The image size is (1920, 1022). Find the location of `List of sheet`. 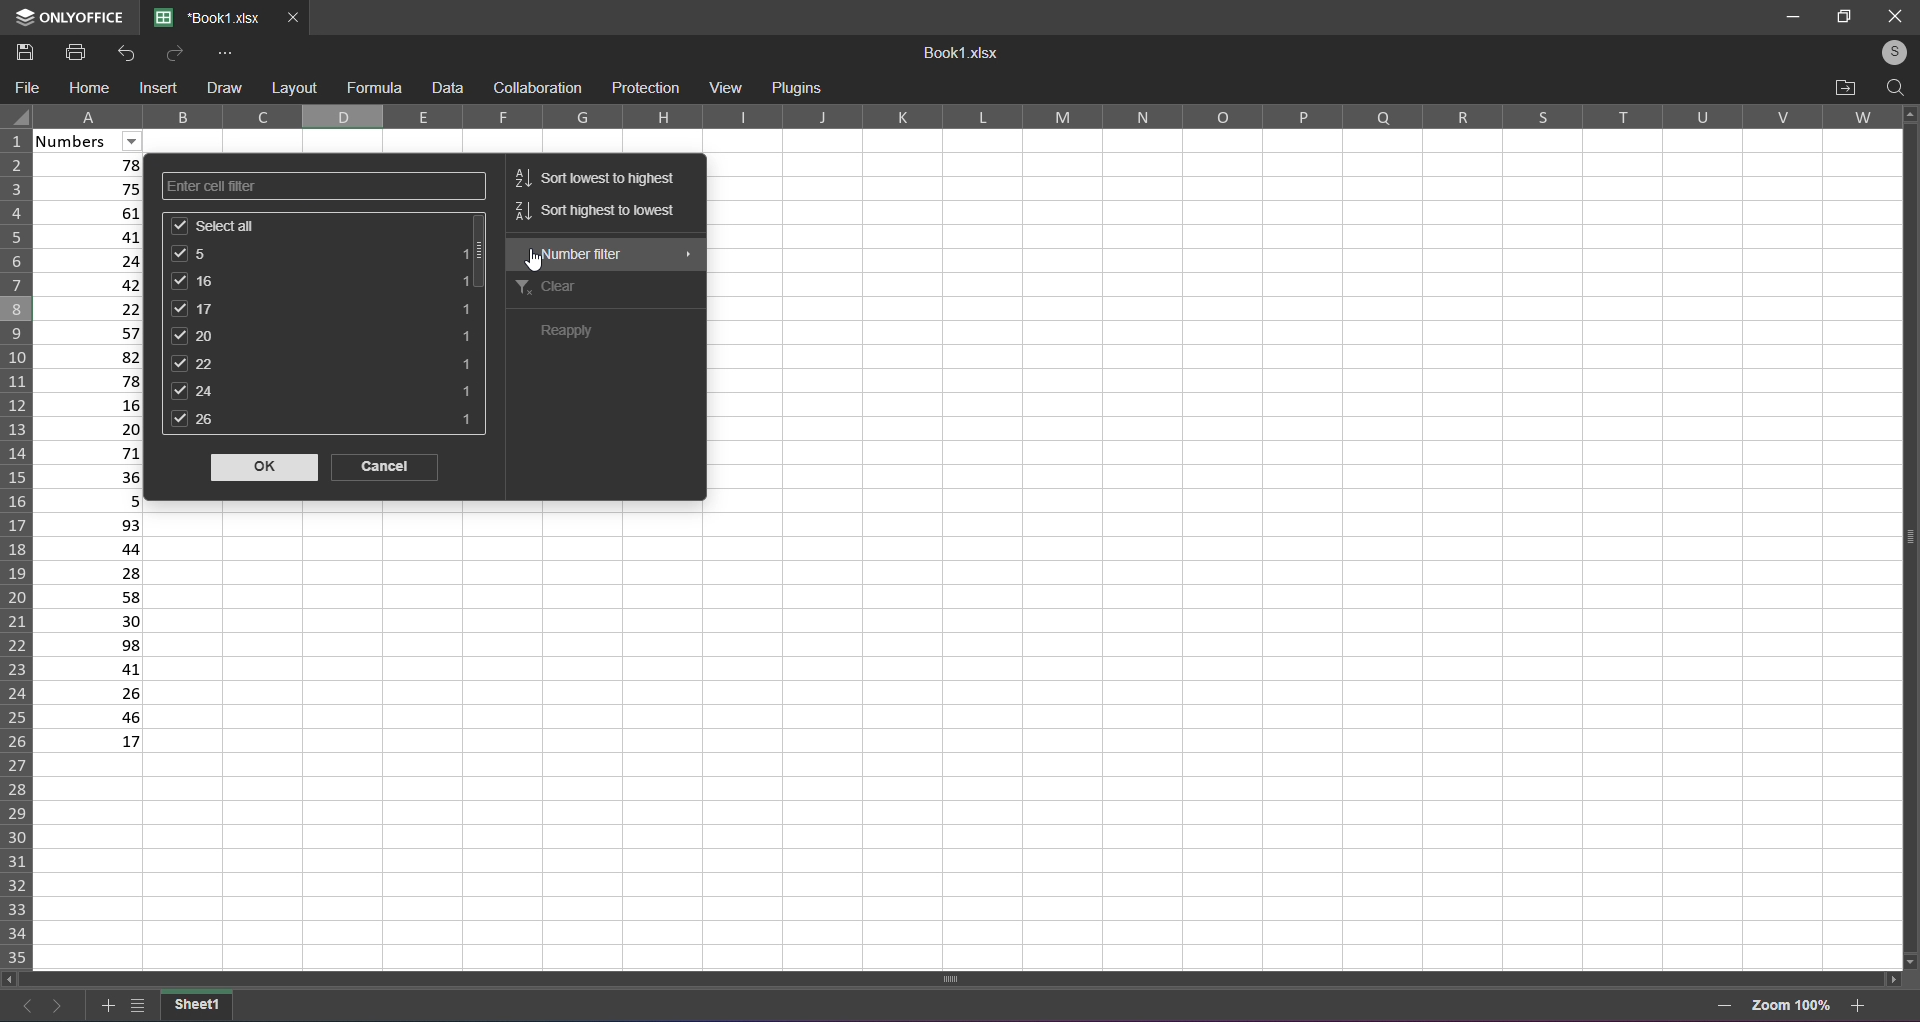

List of sheet is located at coordinates (137, 1003).